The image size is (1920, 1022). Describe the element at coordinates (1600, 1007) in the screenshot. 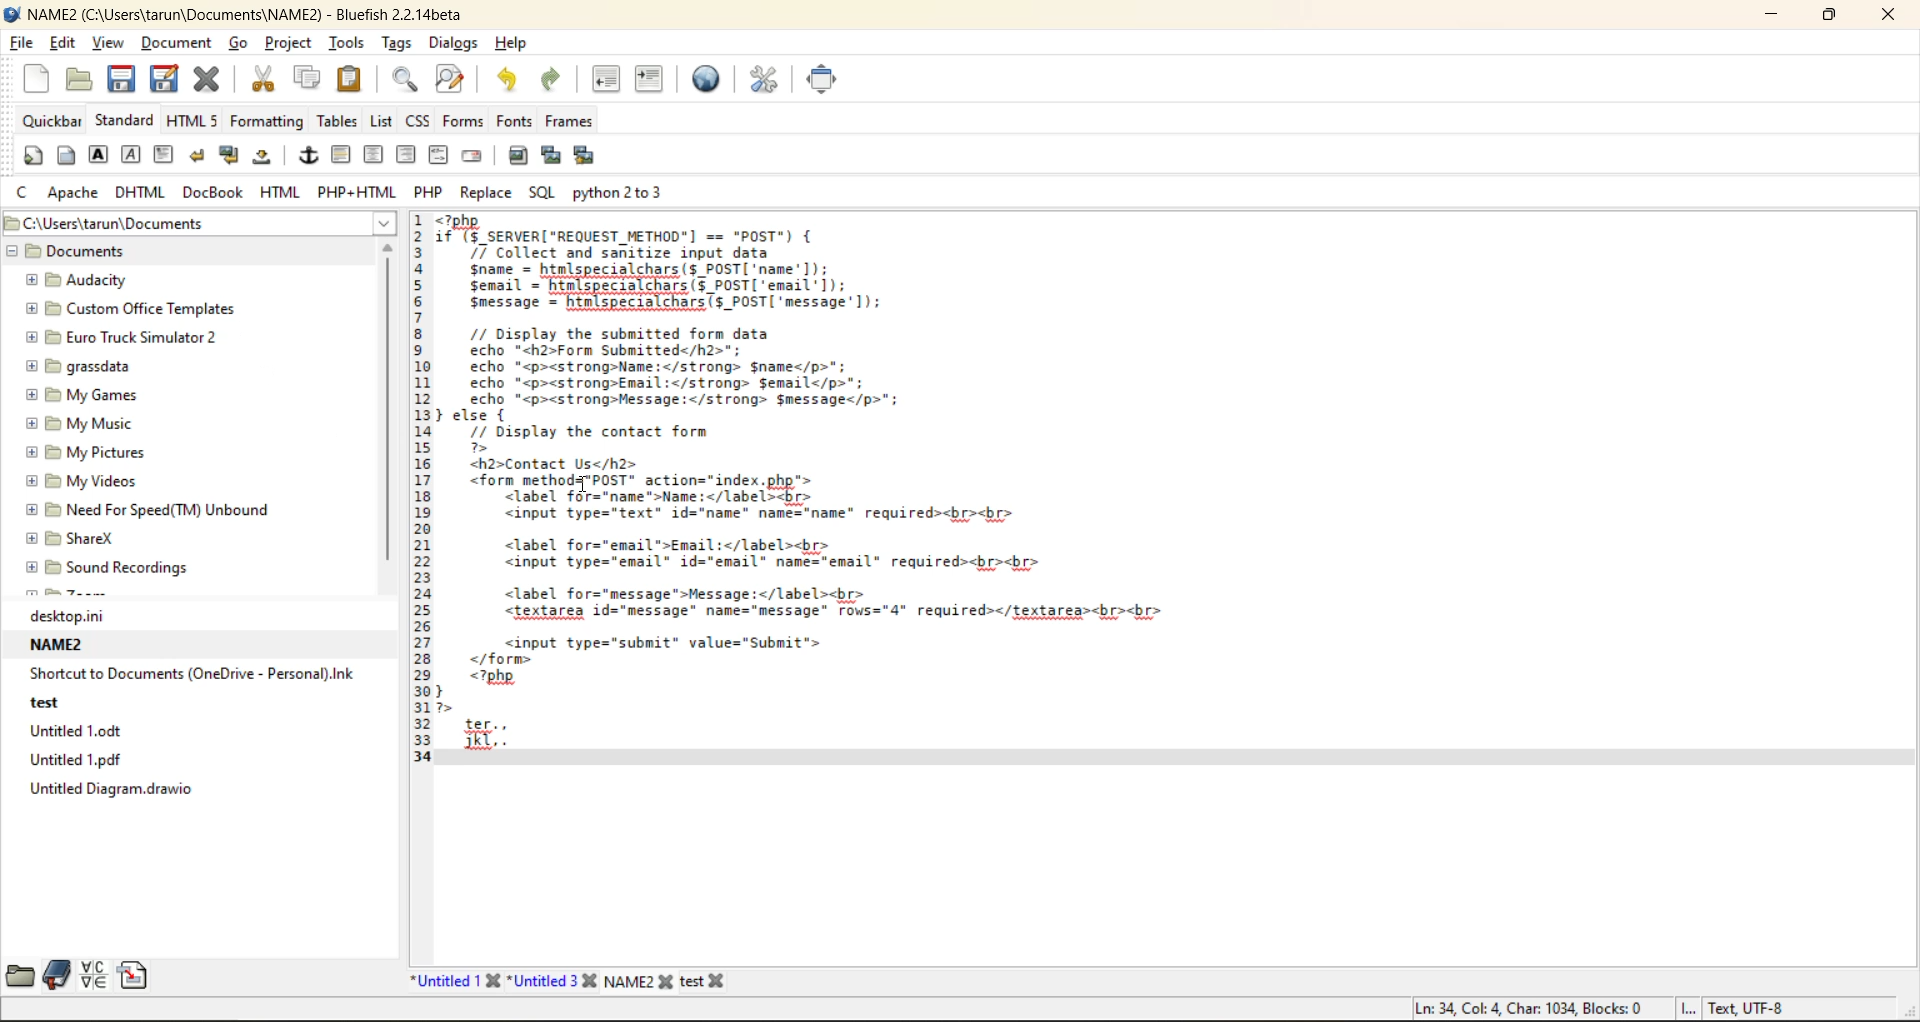

I see `metadata` at that location.